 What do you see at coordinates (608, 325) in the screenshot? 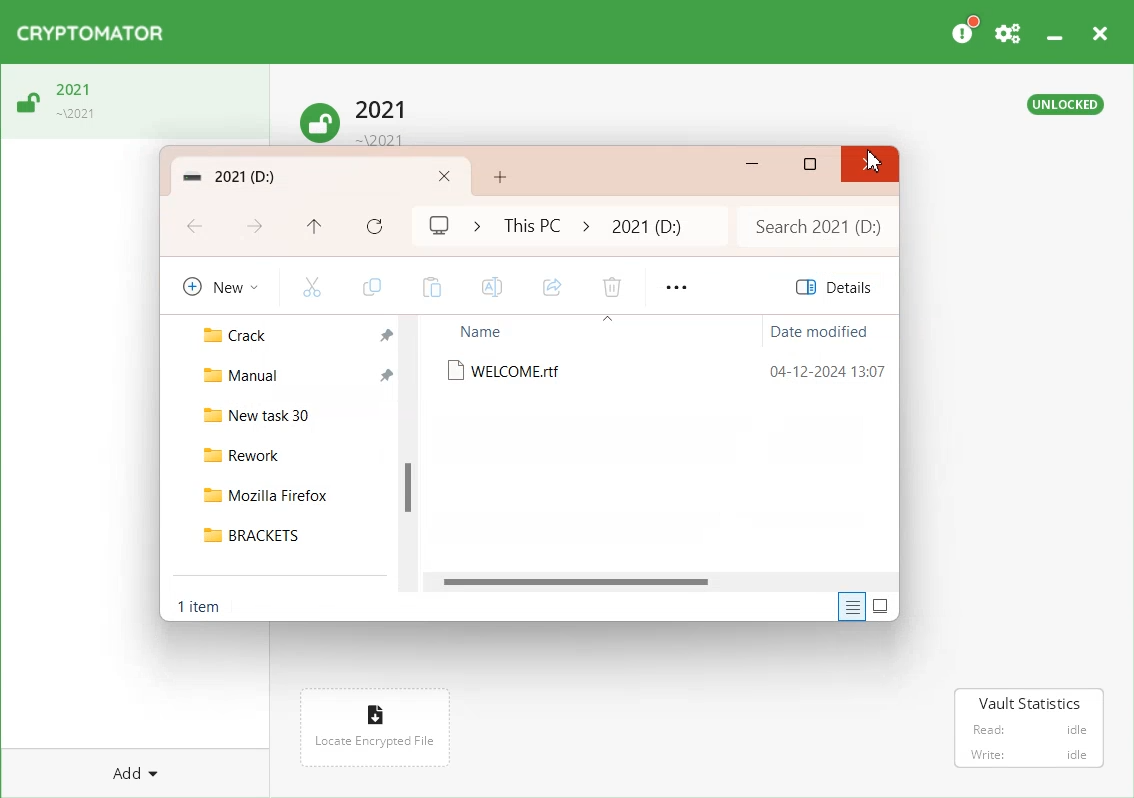
I see `icon` at bounding box center [608, 325].